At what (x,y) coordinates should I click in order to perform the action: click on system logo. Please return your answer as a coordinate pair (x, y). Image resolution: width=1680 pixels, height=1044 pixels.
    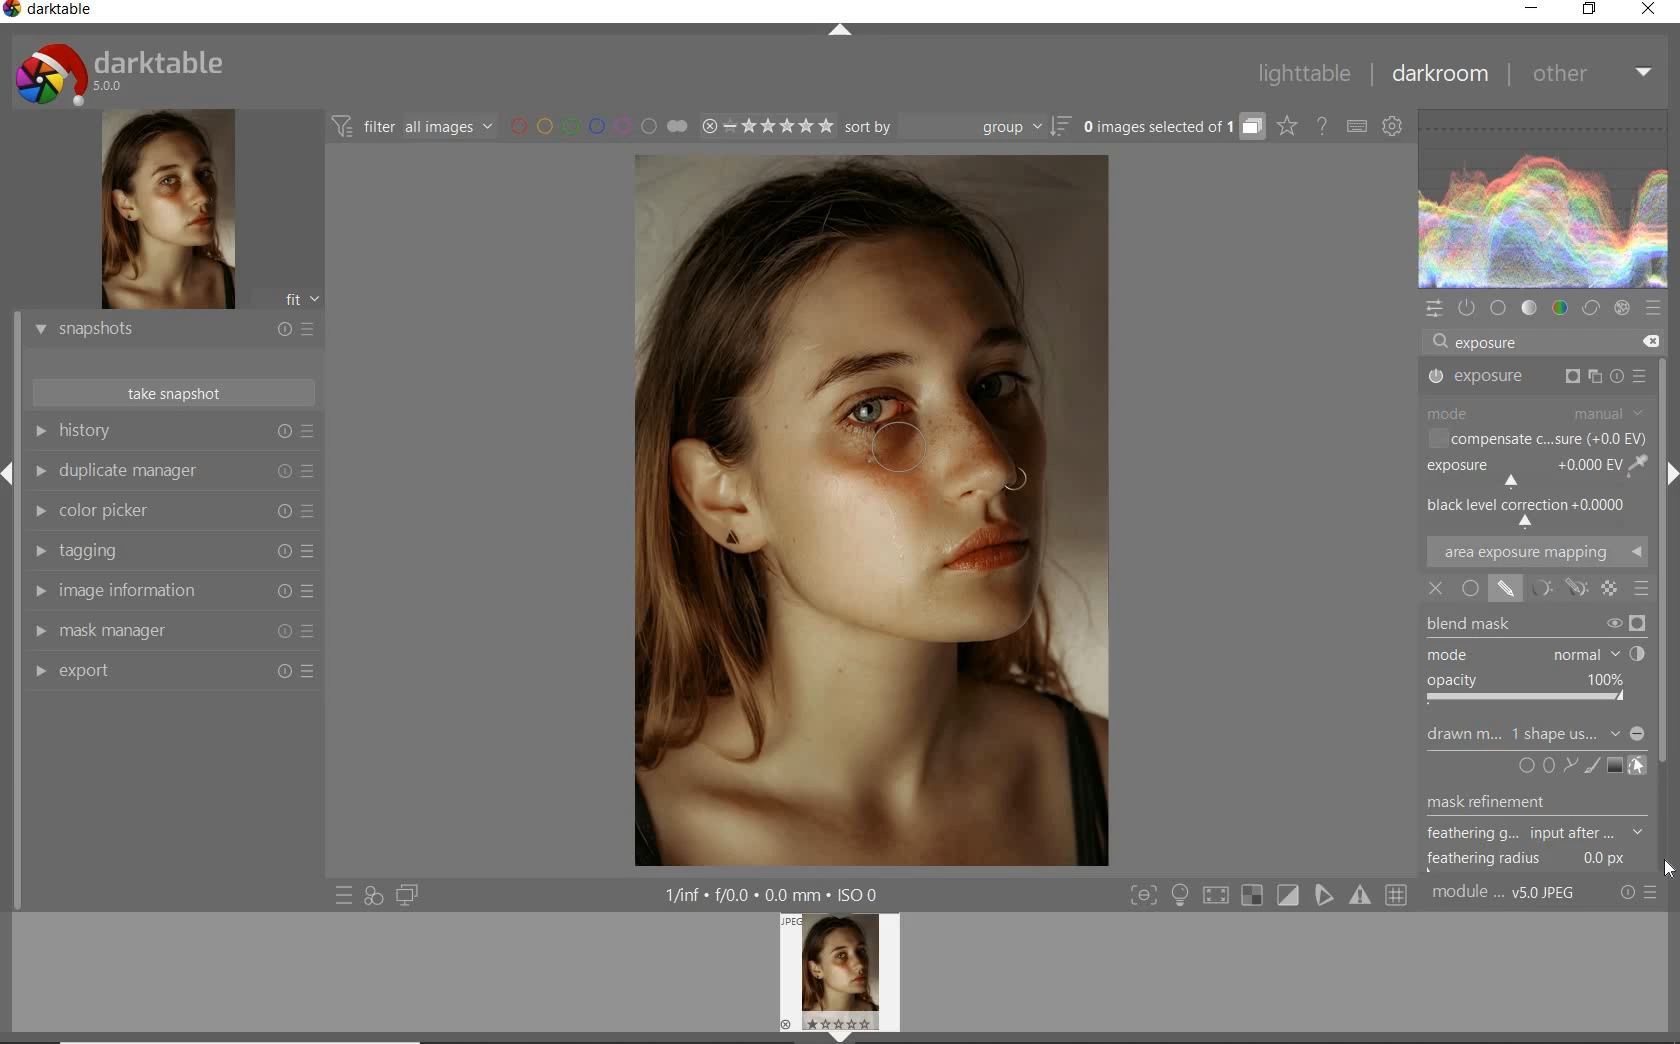
    Looking at the image, I should click on (130, 71).